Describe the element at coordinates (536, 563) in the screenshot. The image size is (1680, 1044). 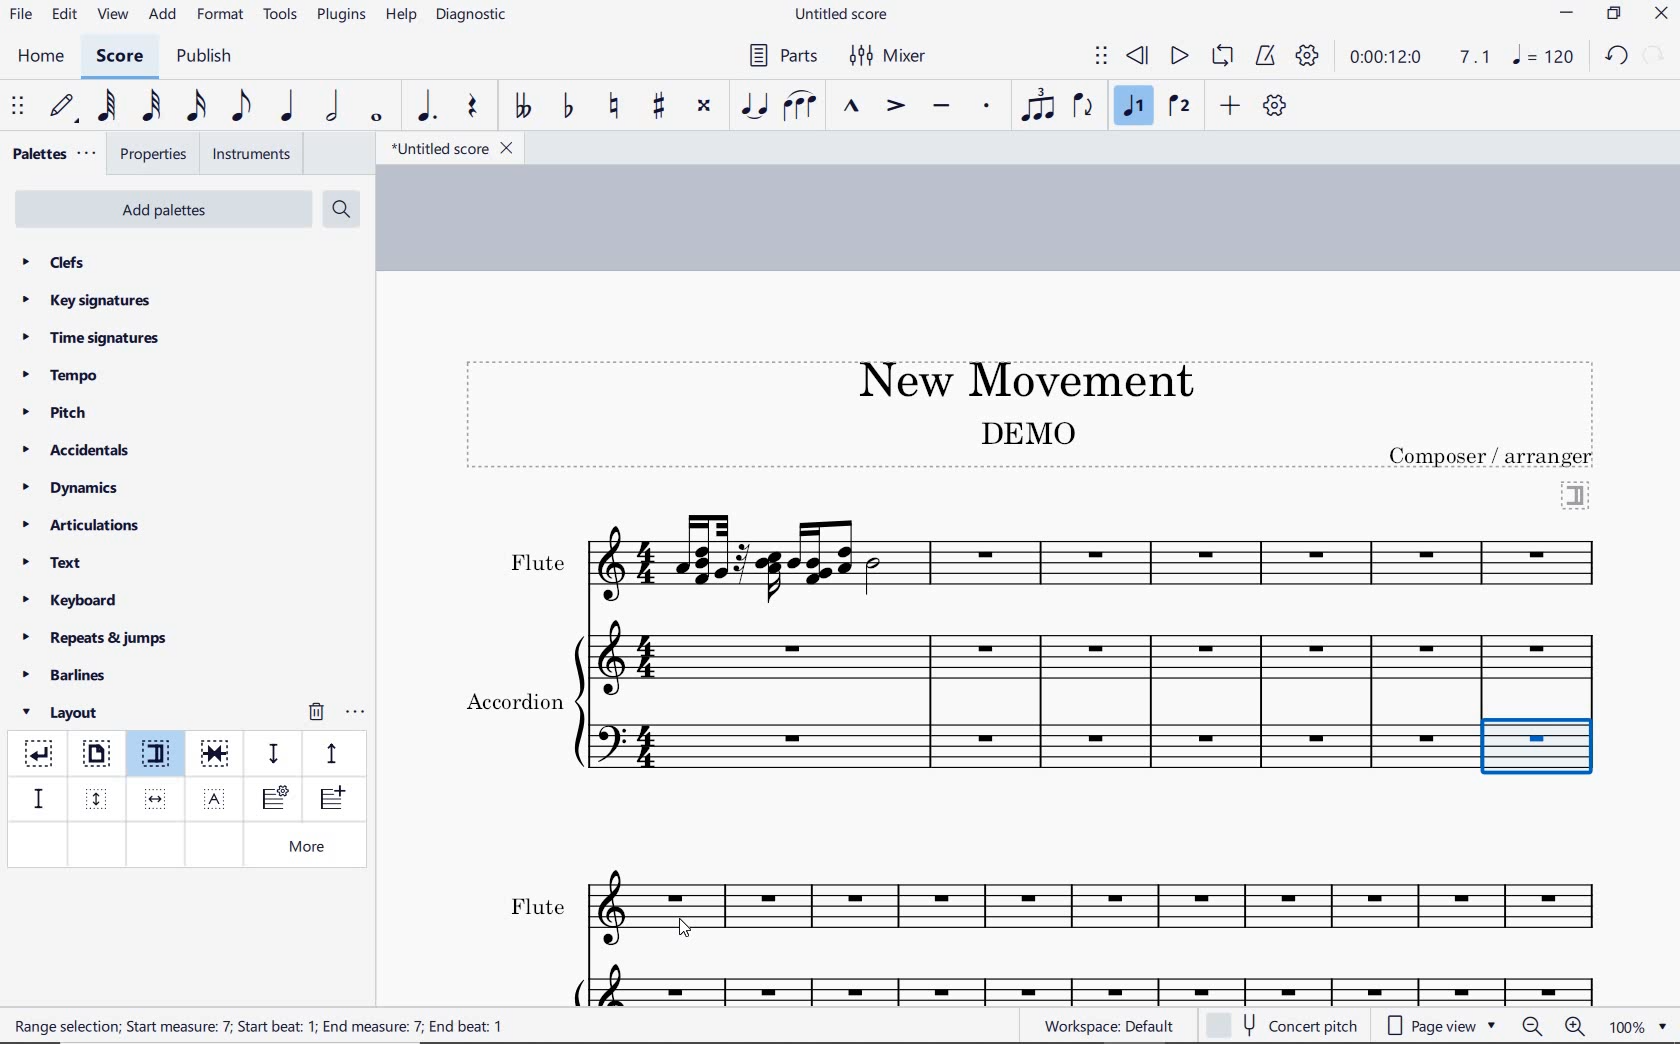
I see `text` at that location.